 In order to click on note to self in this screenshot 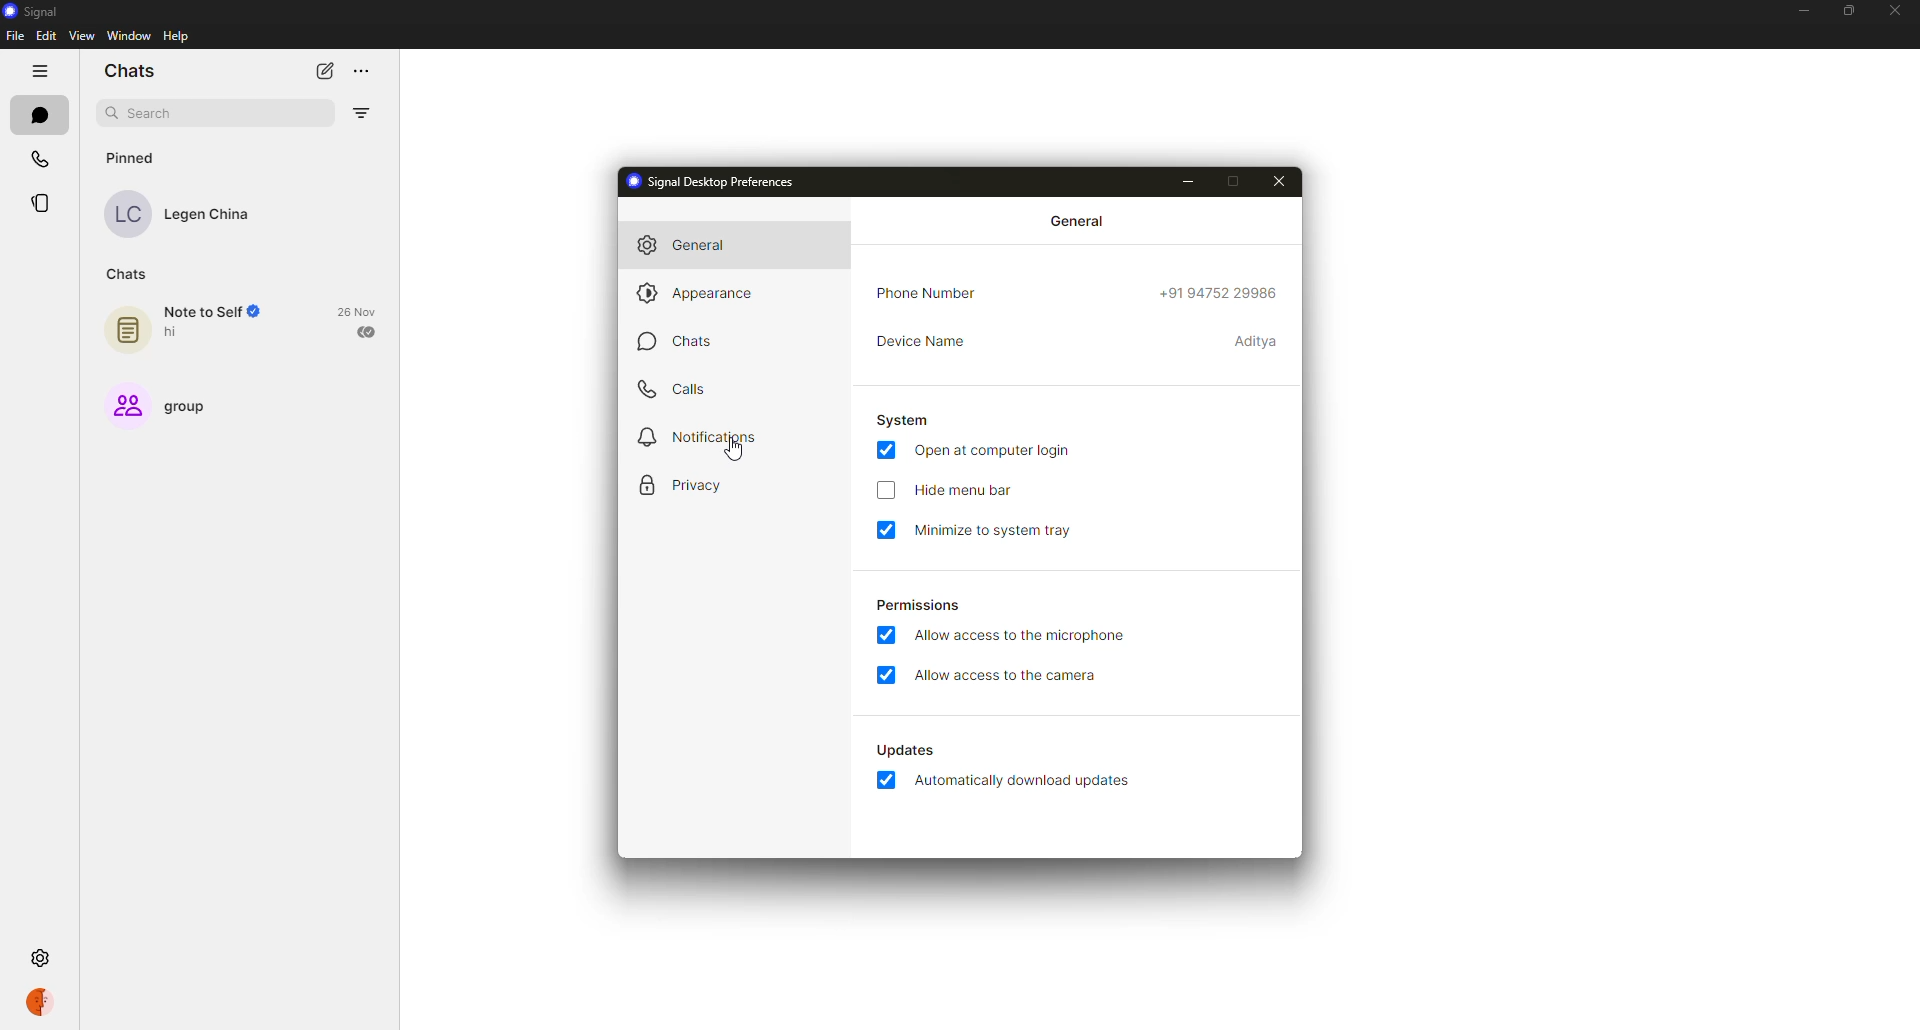, I will do `click(192, 327)`.